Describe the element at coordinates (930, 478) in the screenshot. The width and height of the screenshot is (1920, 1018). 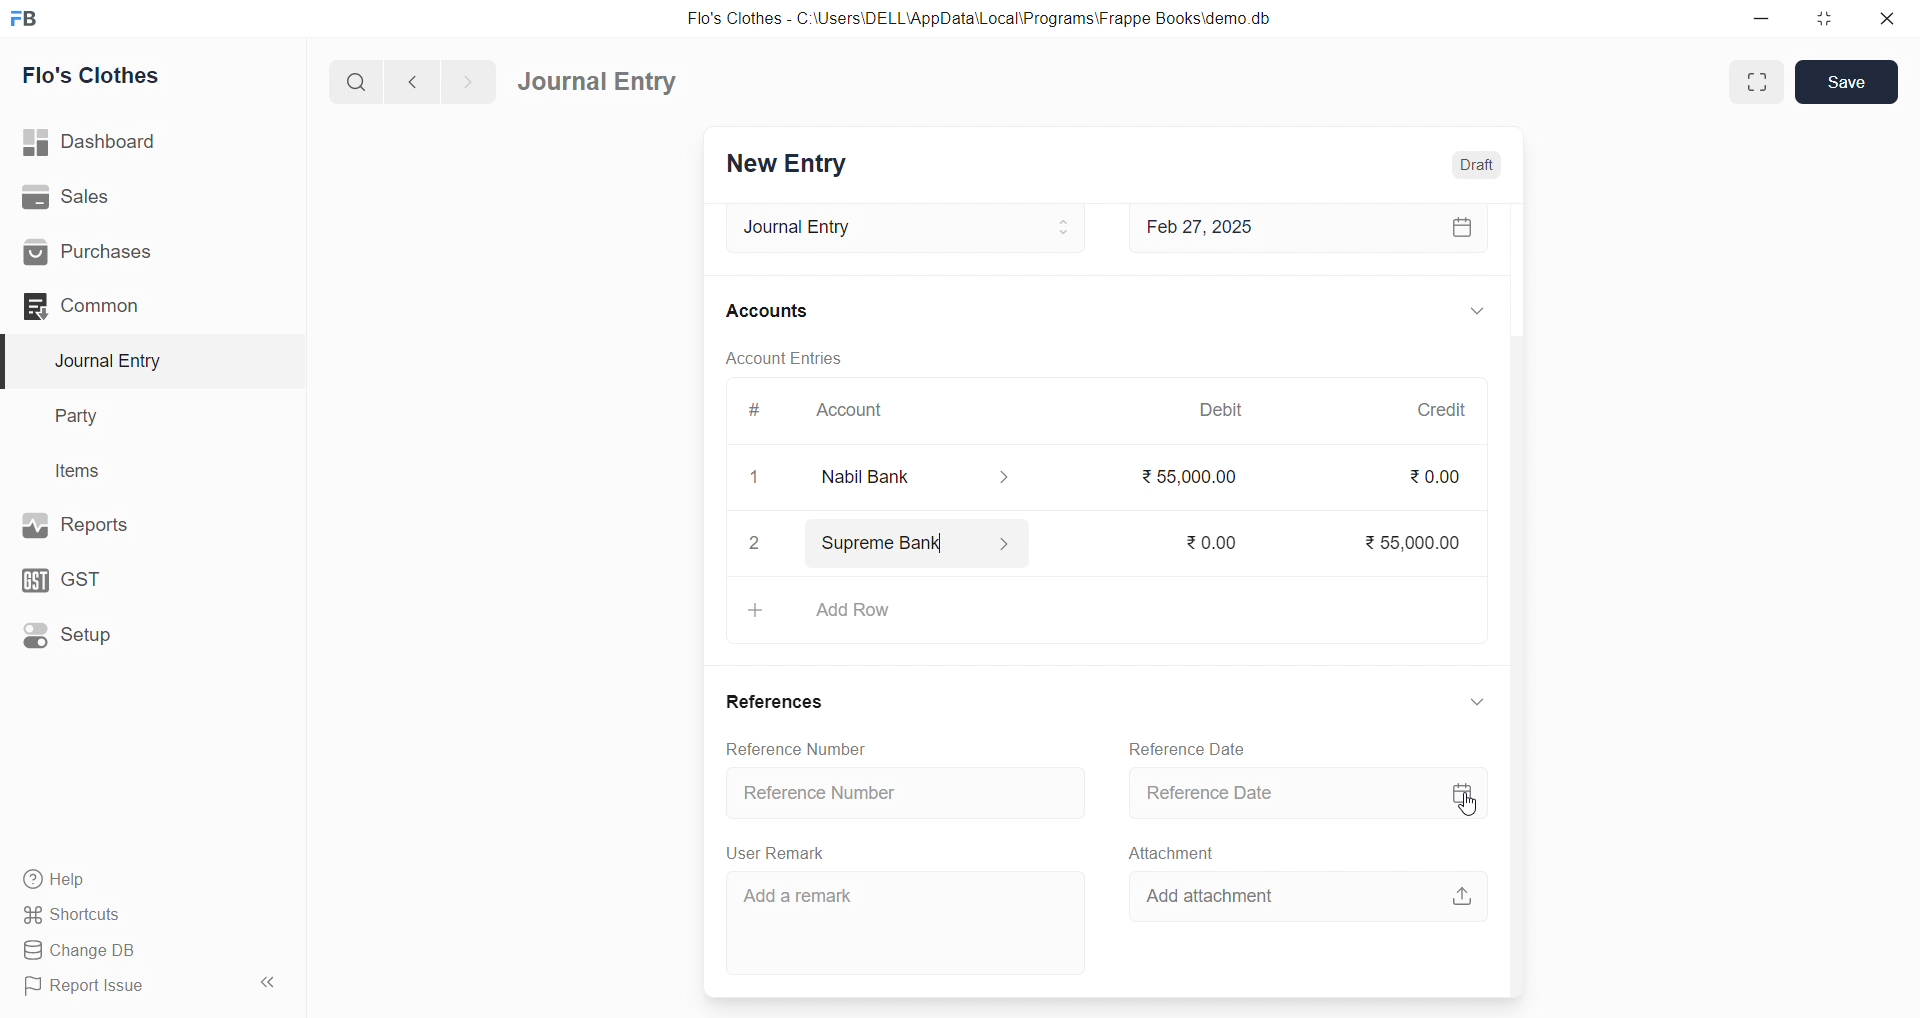
I see `Nabil Bank` at that location.